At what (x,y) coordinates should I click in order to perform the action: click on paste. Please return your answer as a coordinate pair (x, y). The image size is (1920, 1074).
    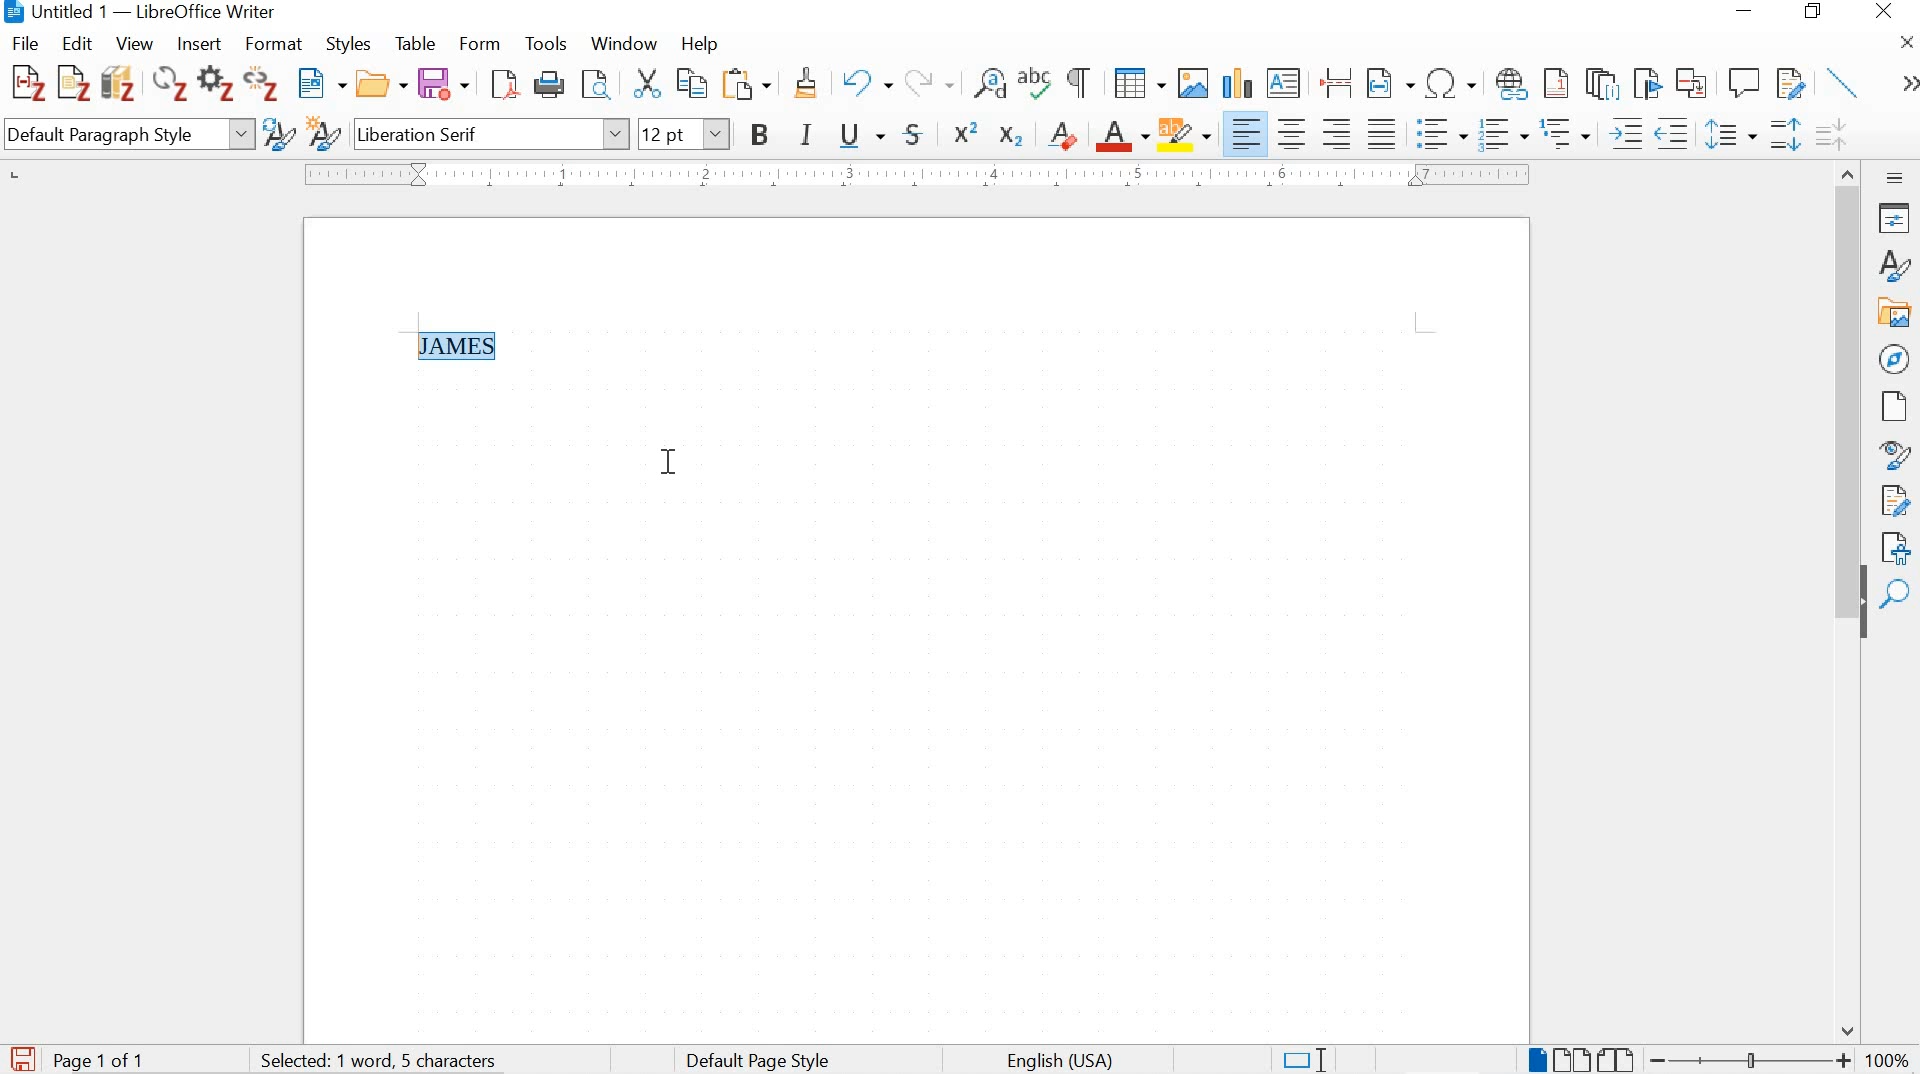
    Looking at the image, I should click on (752, 84).